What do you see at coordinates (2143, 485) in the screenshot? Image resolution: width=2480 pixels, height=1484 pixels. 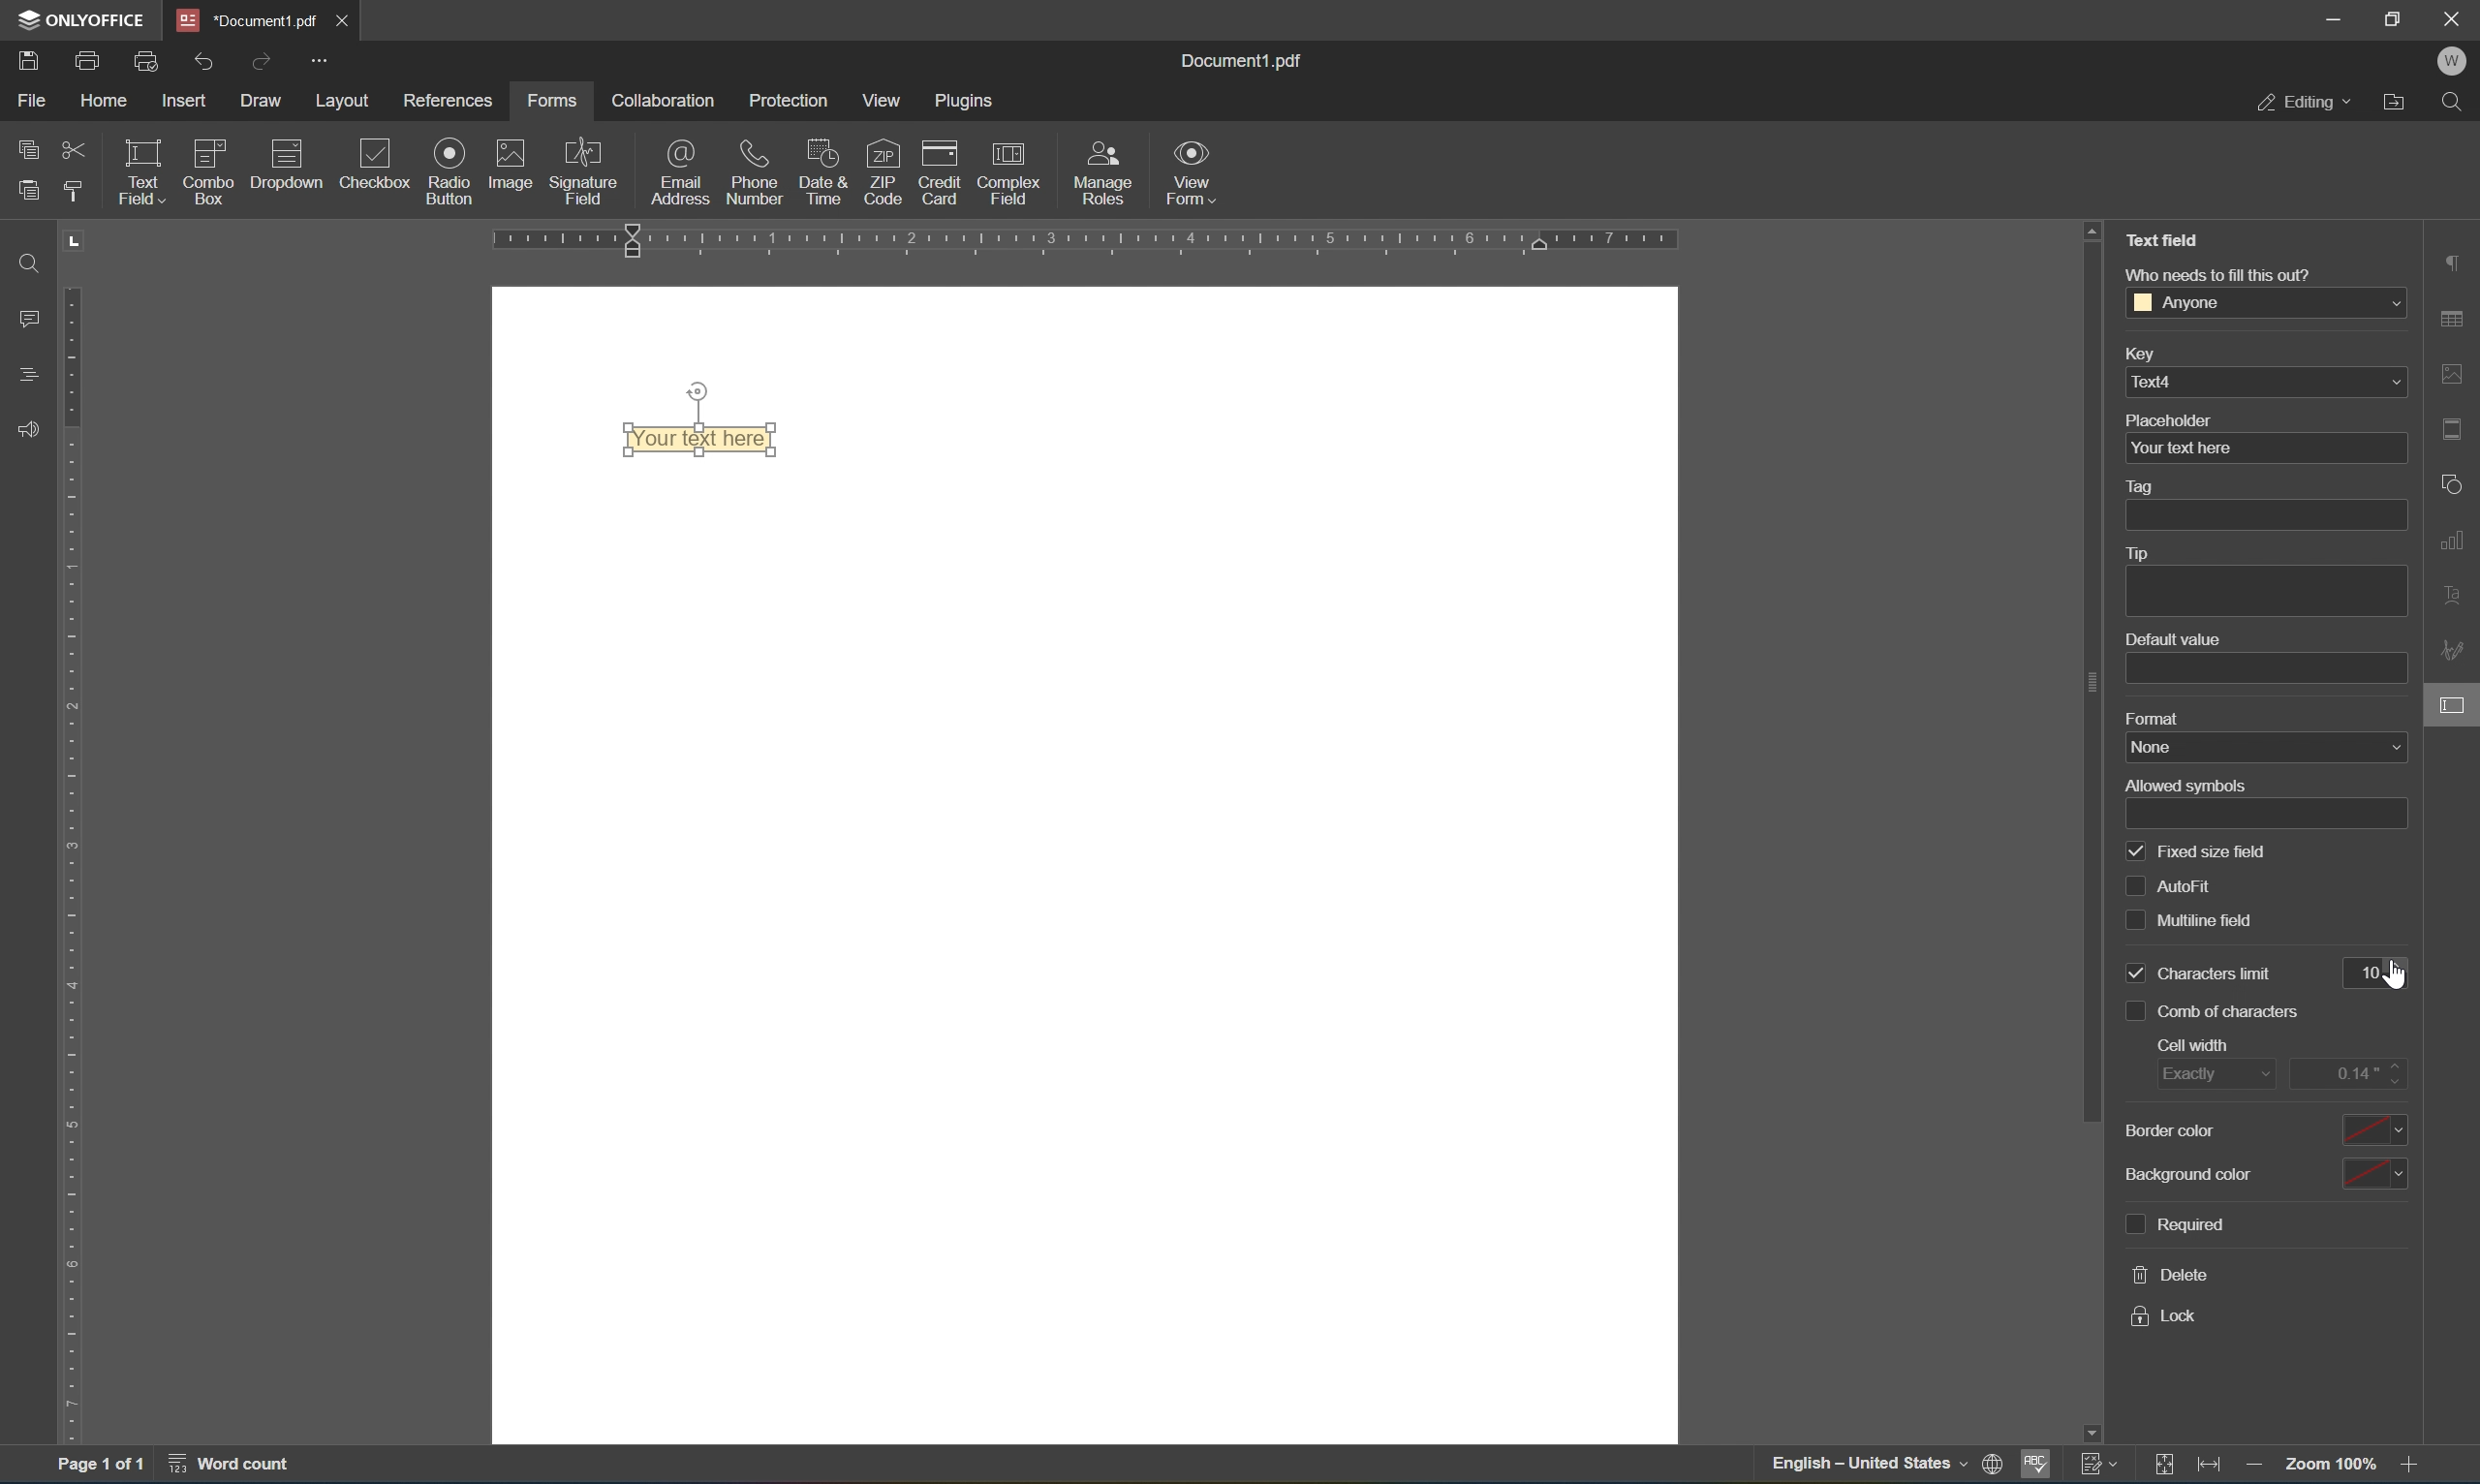 I see `tag` at bounding box center [2143, 485].